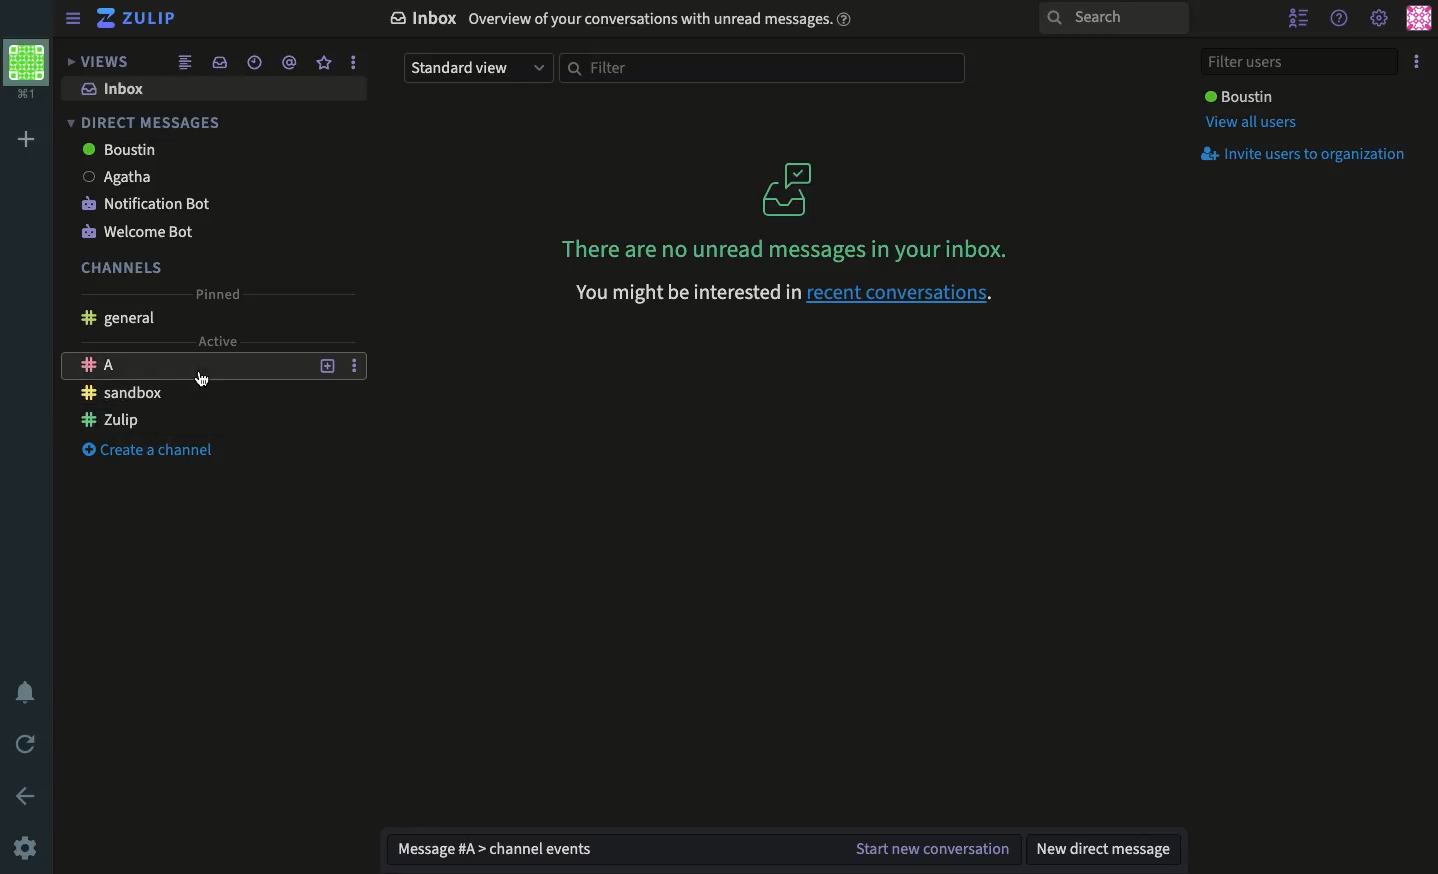 The image size is (1438, 874). Describe the element at coordinates (290, 63) in the screenshot. I see `Mention` at that location.